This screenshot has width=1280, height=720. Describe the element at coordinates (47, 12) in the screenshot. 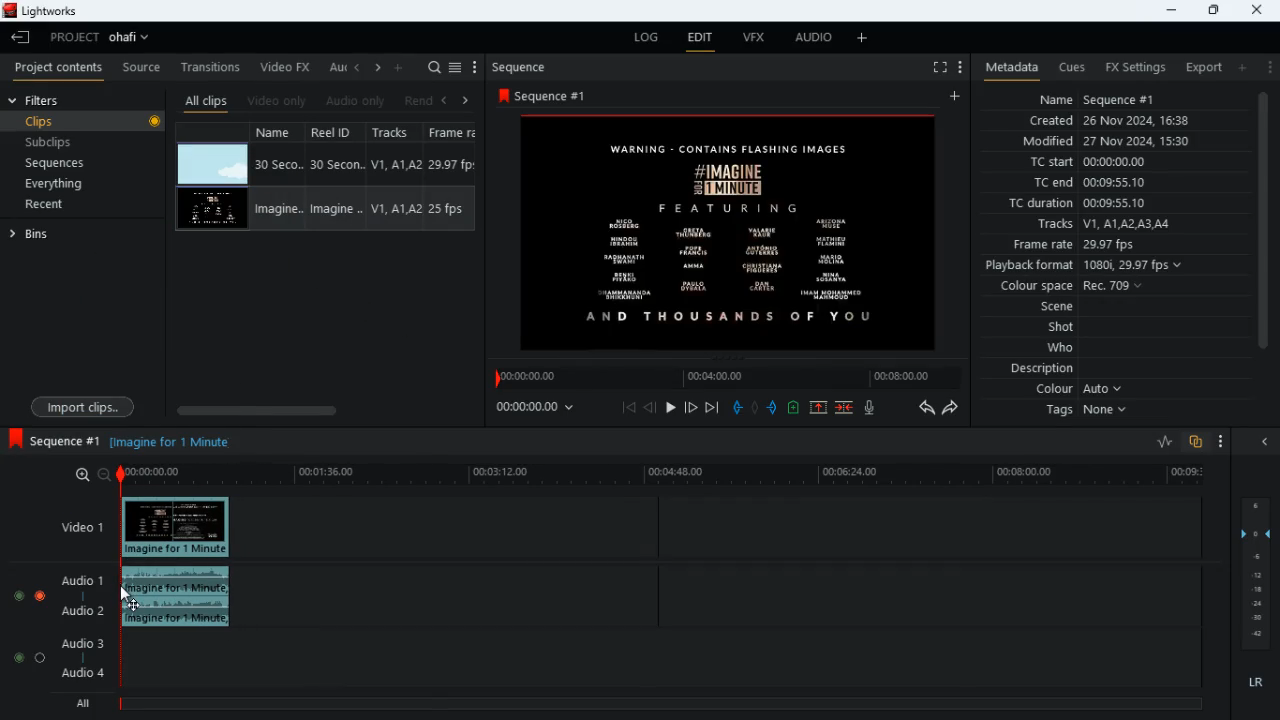

I see `lightworks` at that location.